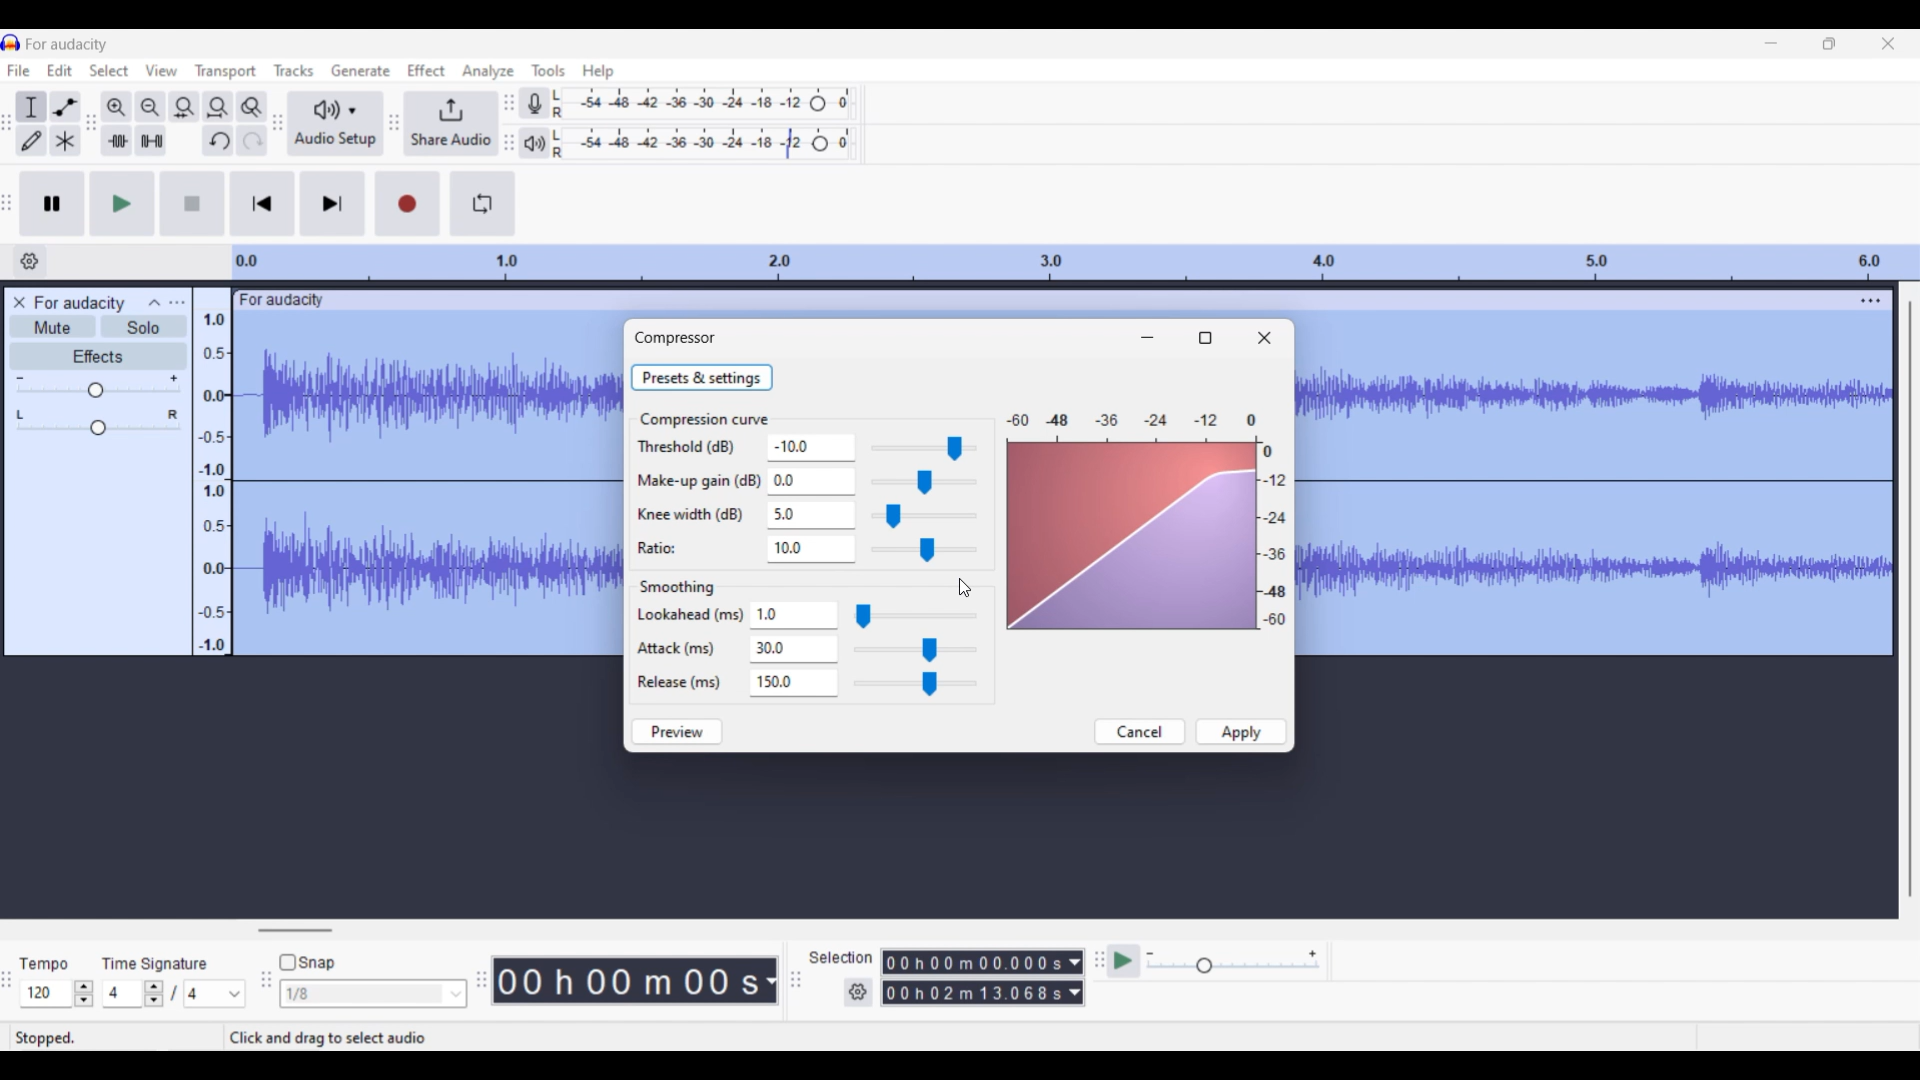 This screenshot has height=1080, width=1920. Describe the element at coordinates (798, 681) in the screenshot. I see `Text box for release ` at that location.